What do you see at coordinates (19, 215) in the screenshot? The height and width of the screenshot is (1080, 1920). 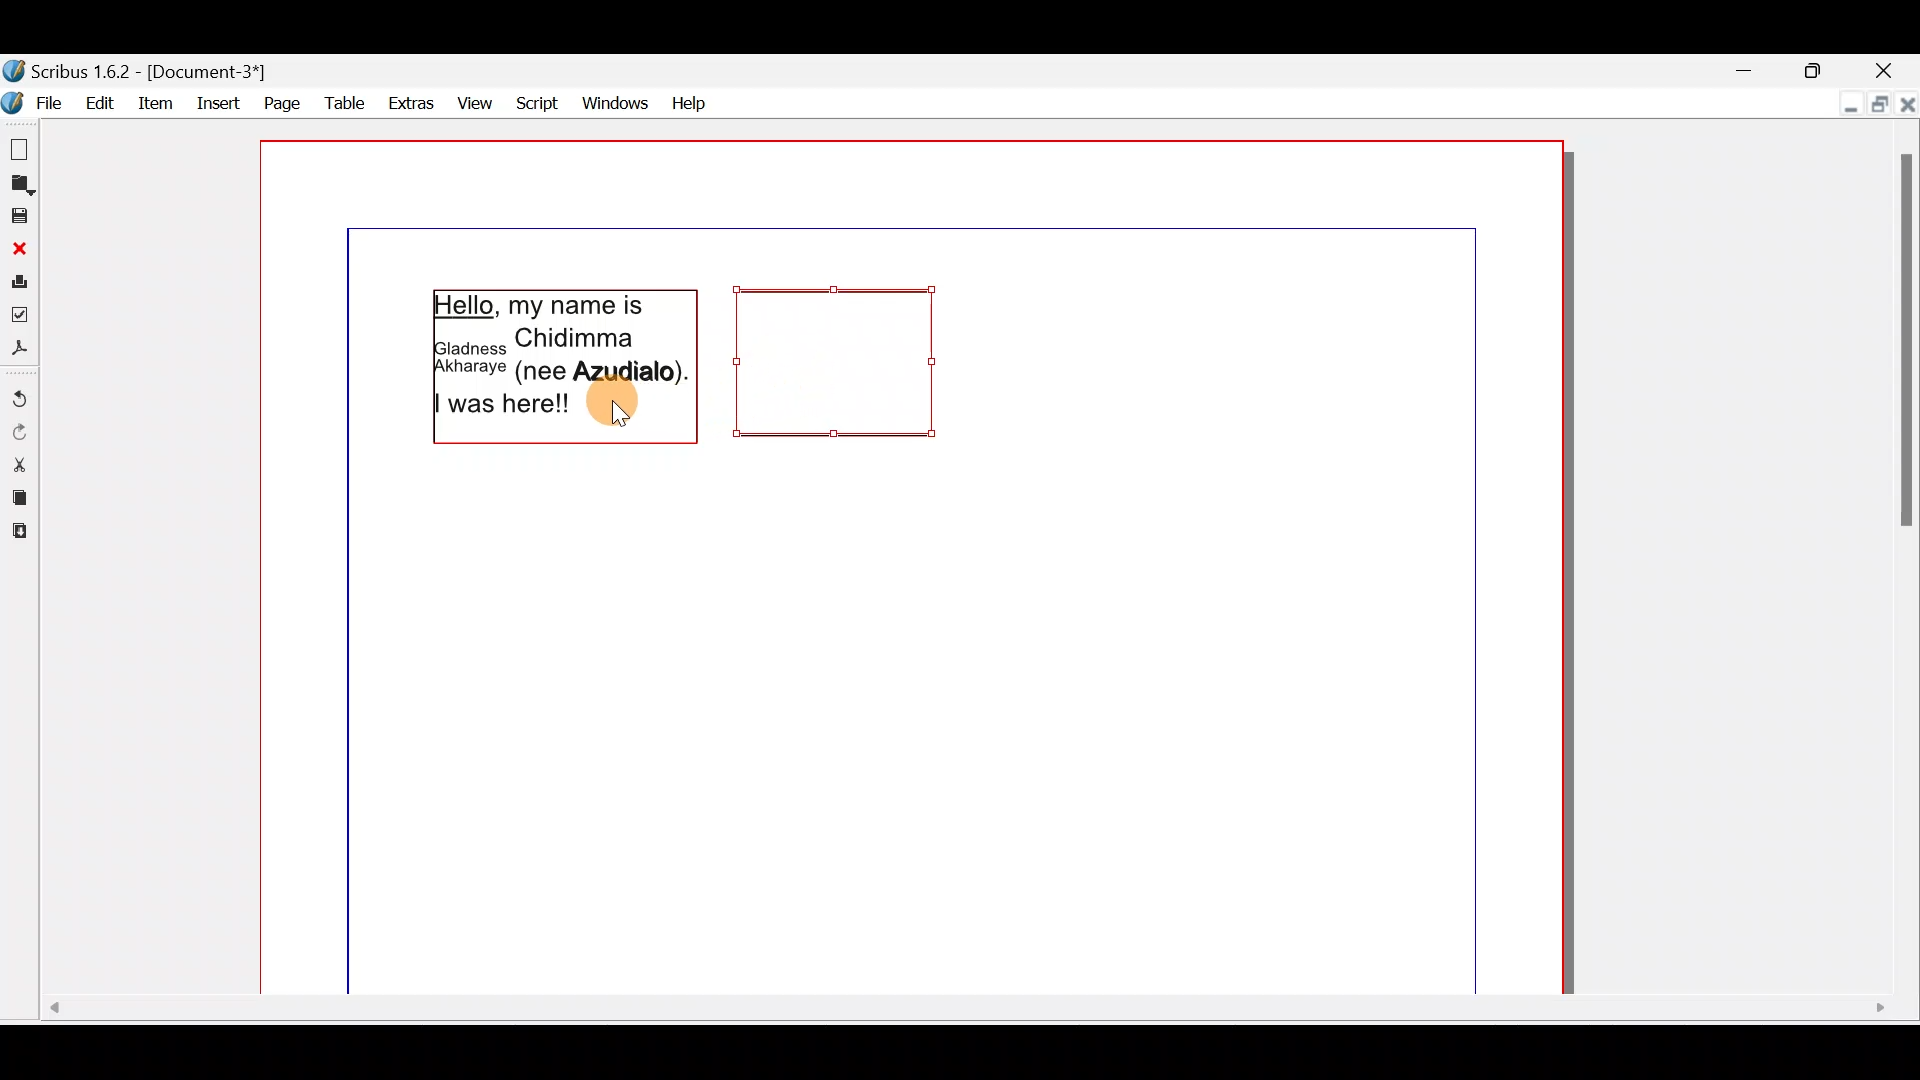 I see `Save` at bounding box center [19, 215].